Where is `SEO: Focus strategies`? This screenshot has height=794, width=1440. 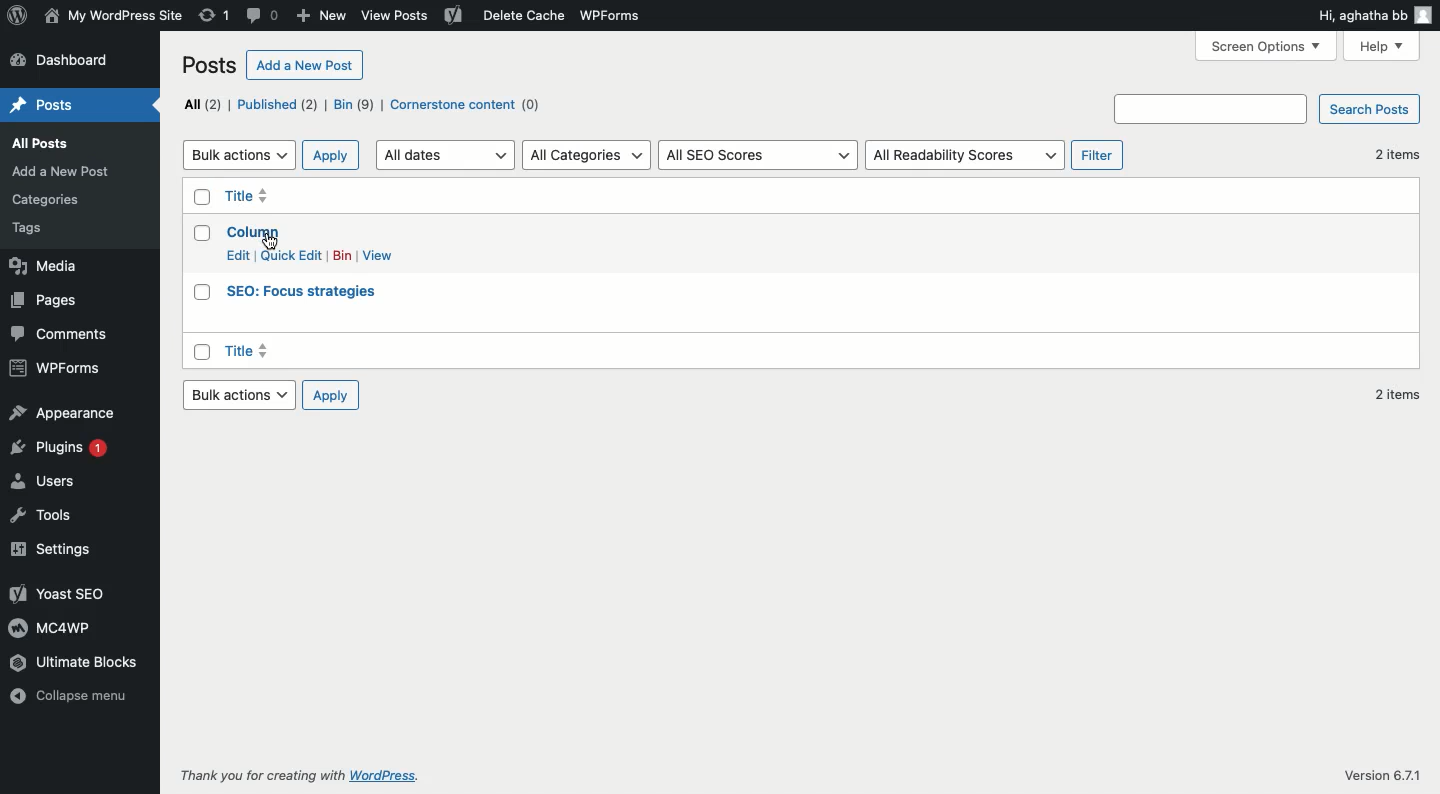 SEO: Focus strategies is located at coordinates (309, 293).